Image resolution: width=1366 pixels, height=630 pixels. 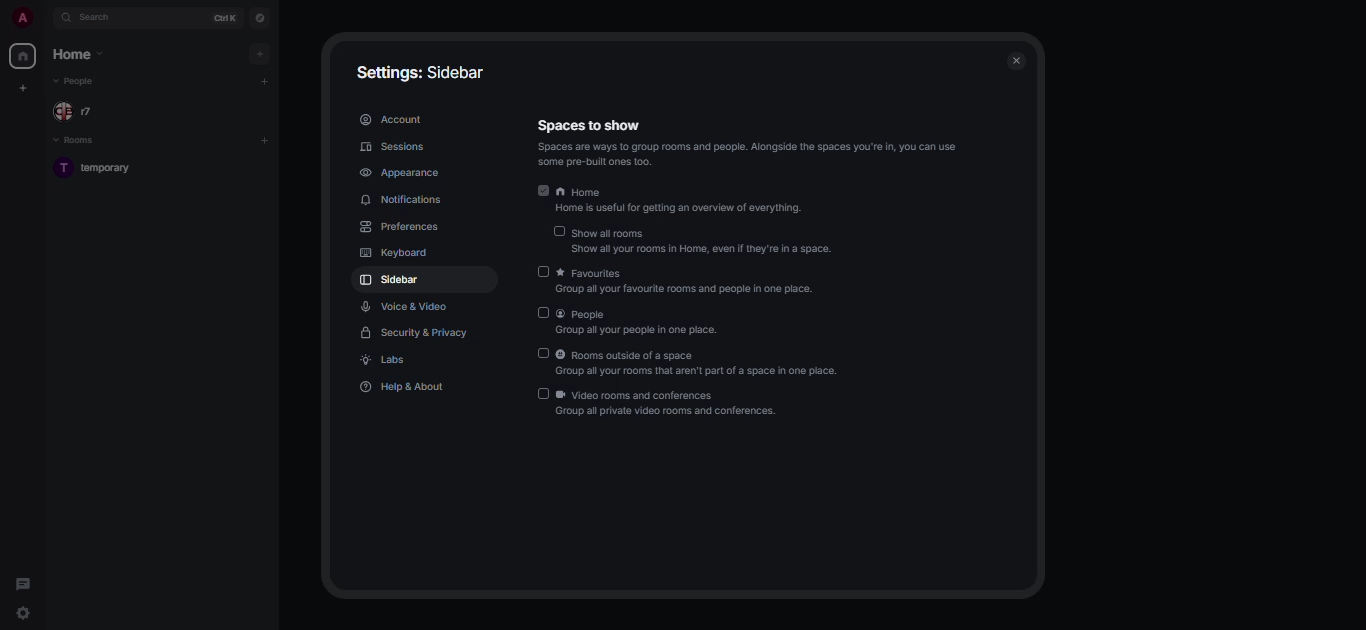 What do you see at coordinates (45, 19) in the screenshot?
I see `expand` at bounding box center [45, 19].